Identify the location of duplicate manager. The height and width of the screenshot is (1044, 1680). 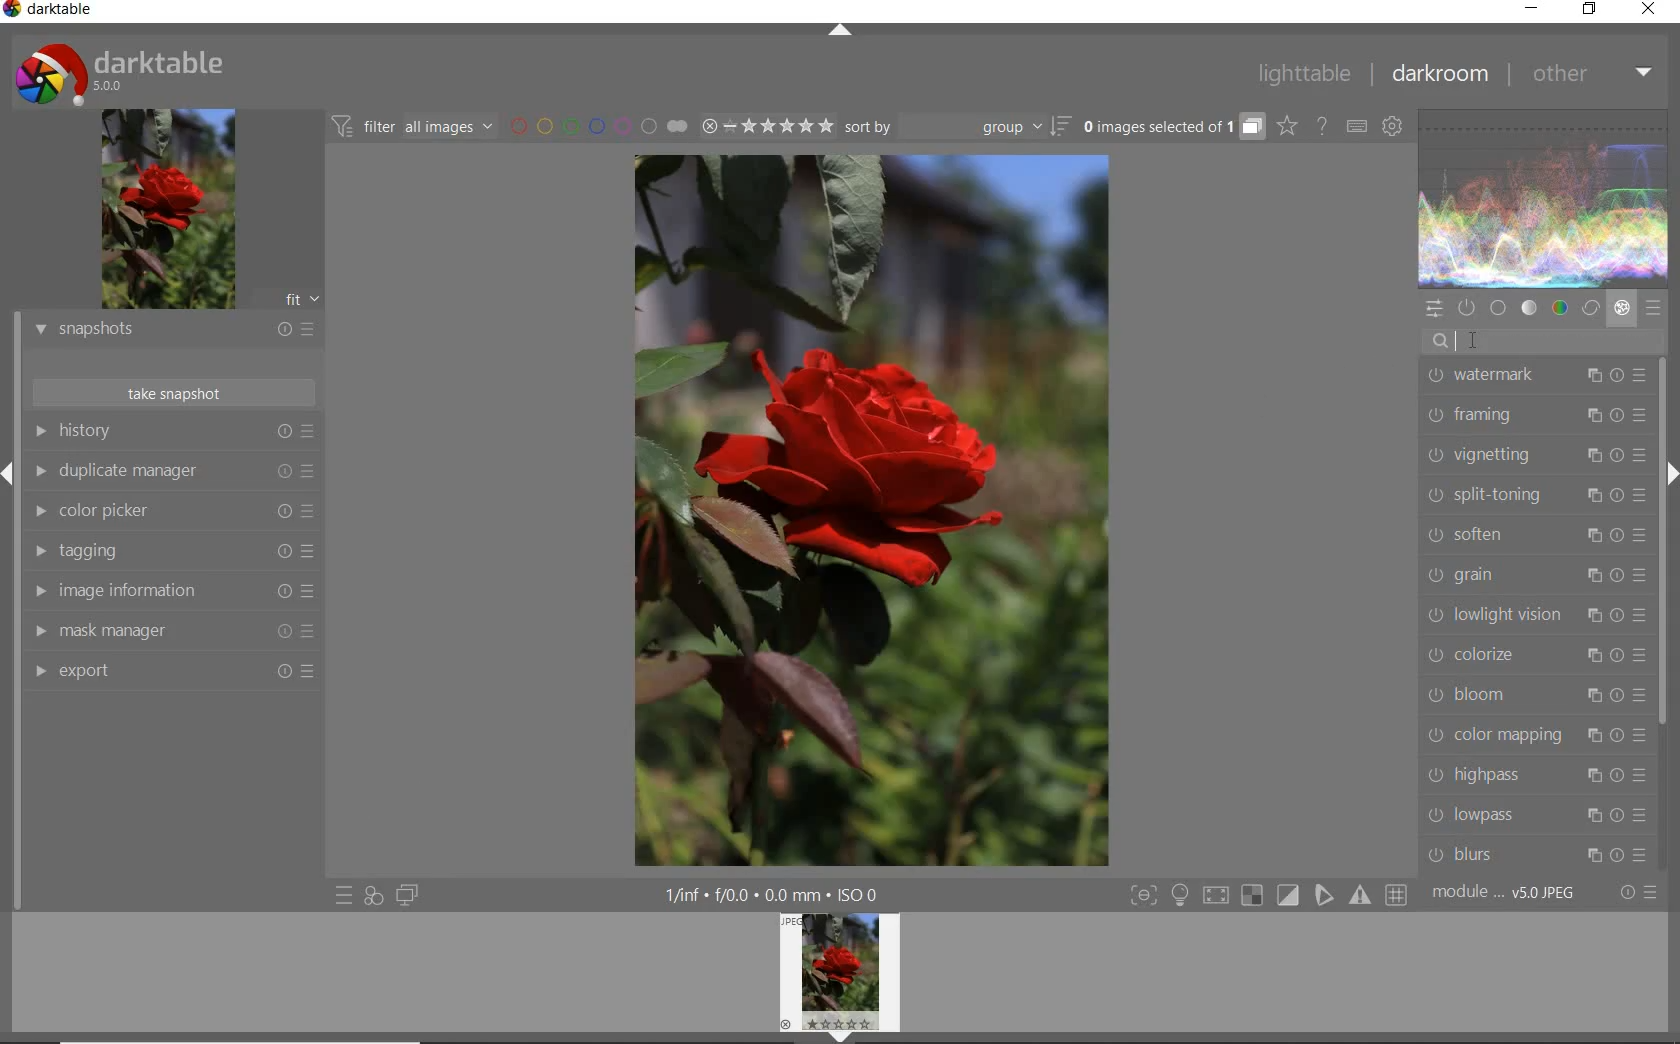
(172, 472).